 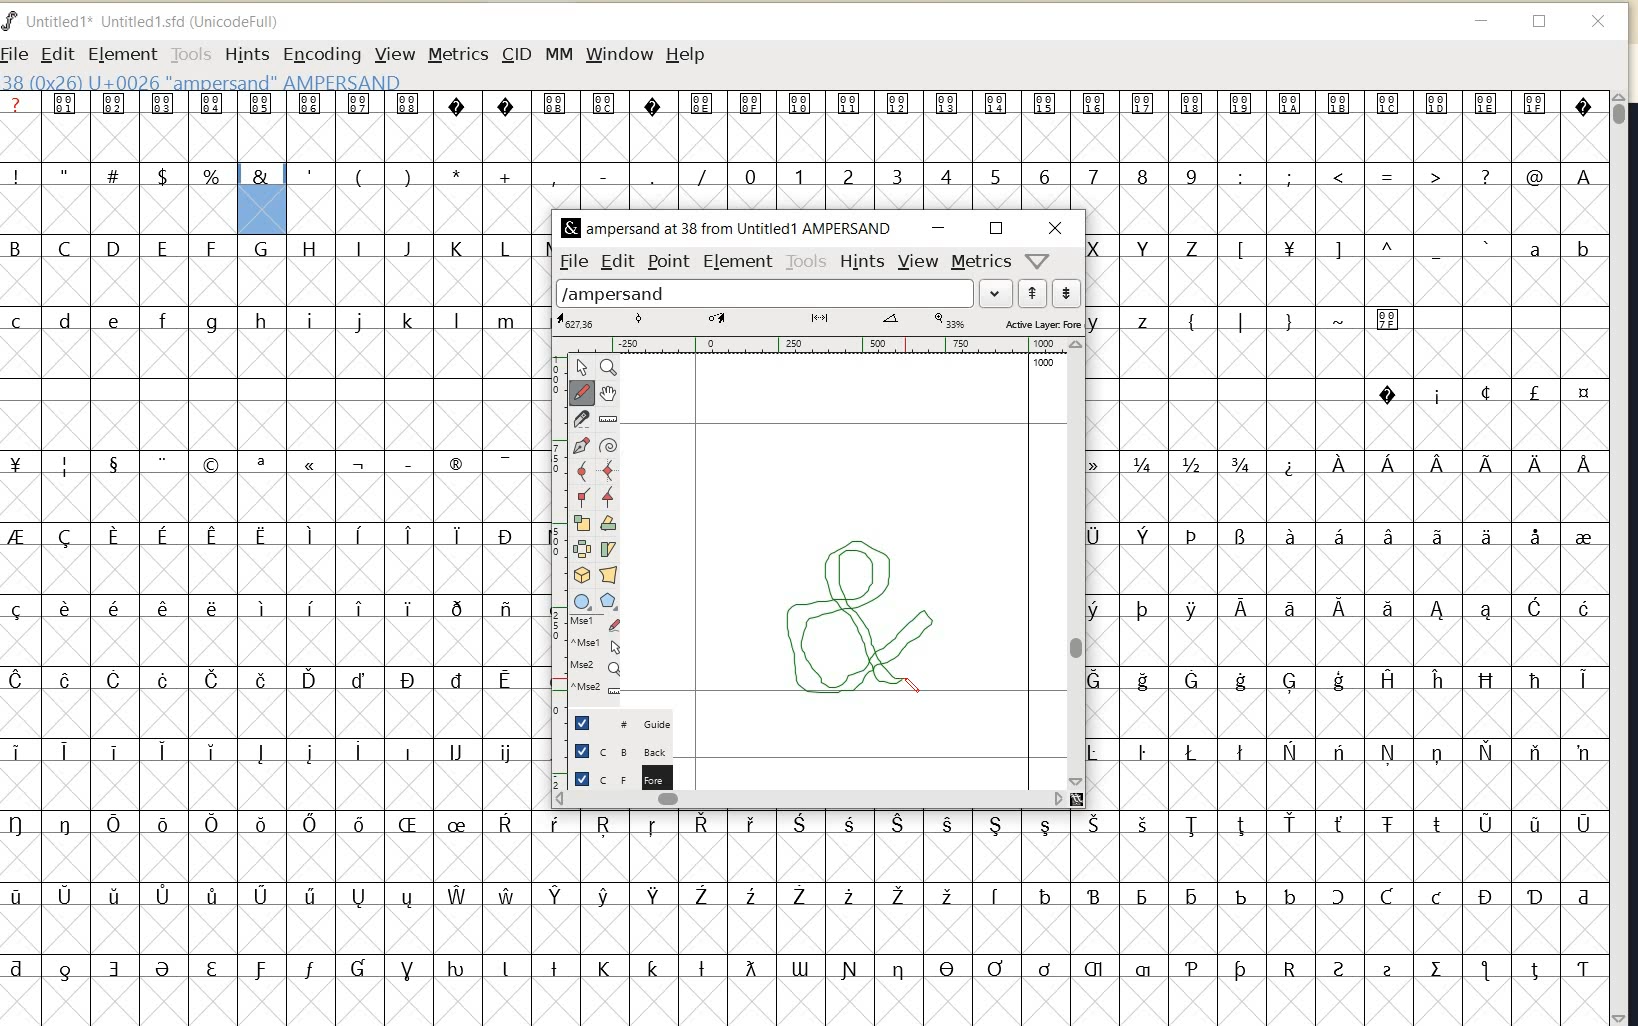 What do you see at coordinates (580, 445) in the screenshot?
I see `add a point, then drag out its control points` at bounding box center [580, 445].